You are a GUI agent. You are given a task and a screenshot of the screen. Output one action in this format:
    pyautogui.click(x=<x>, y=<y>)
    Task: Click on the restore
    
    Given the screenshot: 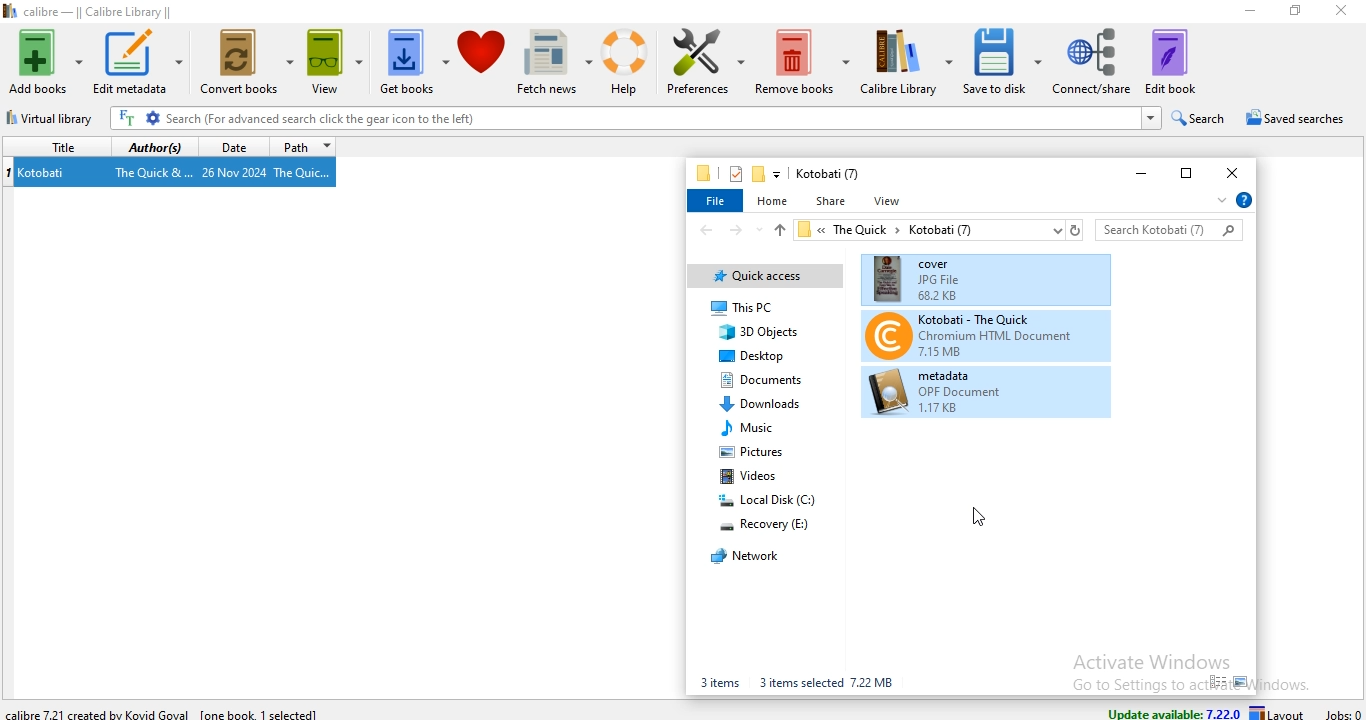 What is the action you would take?
    pyautogui.click(x=1292, y=10)
    